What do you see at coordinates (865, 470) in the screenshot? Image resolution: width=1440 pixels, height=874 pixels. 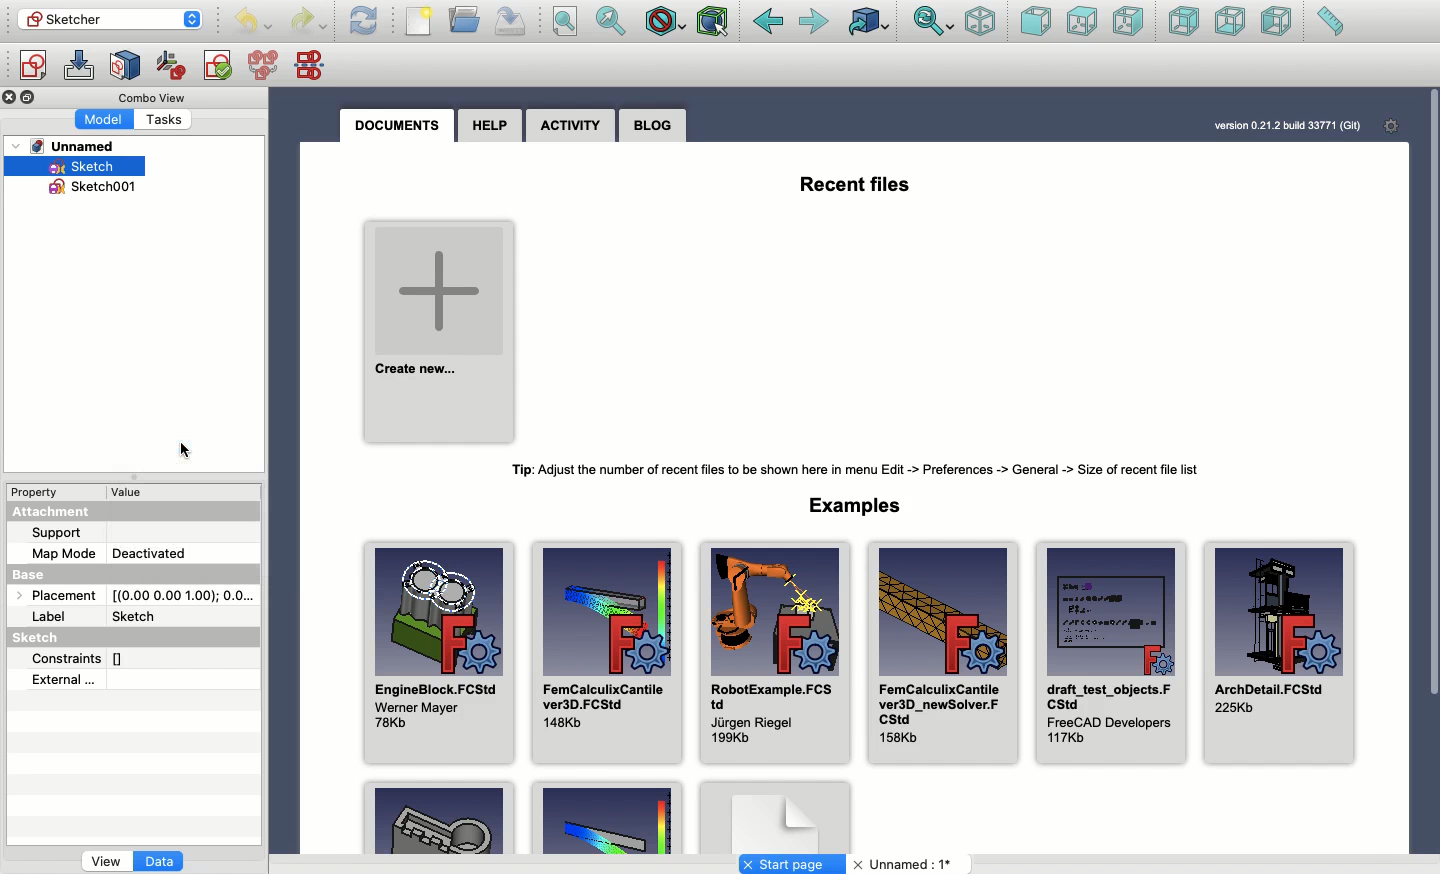 I see `Tip: Adjust the number of recent files to be shown here in menu Edit -> Preferences -> General -> Size of recent file list` at bounding box center [865, 470].